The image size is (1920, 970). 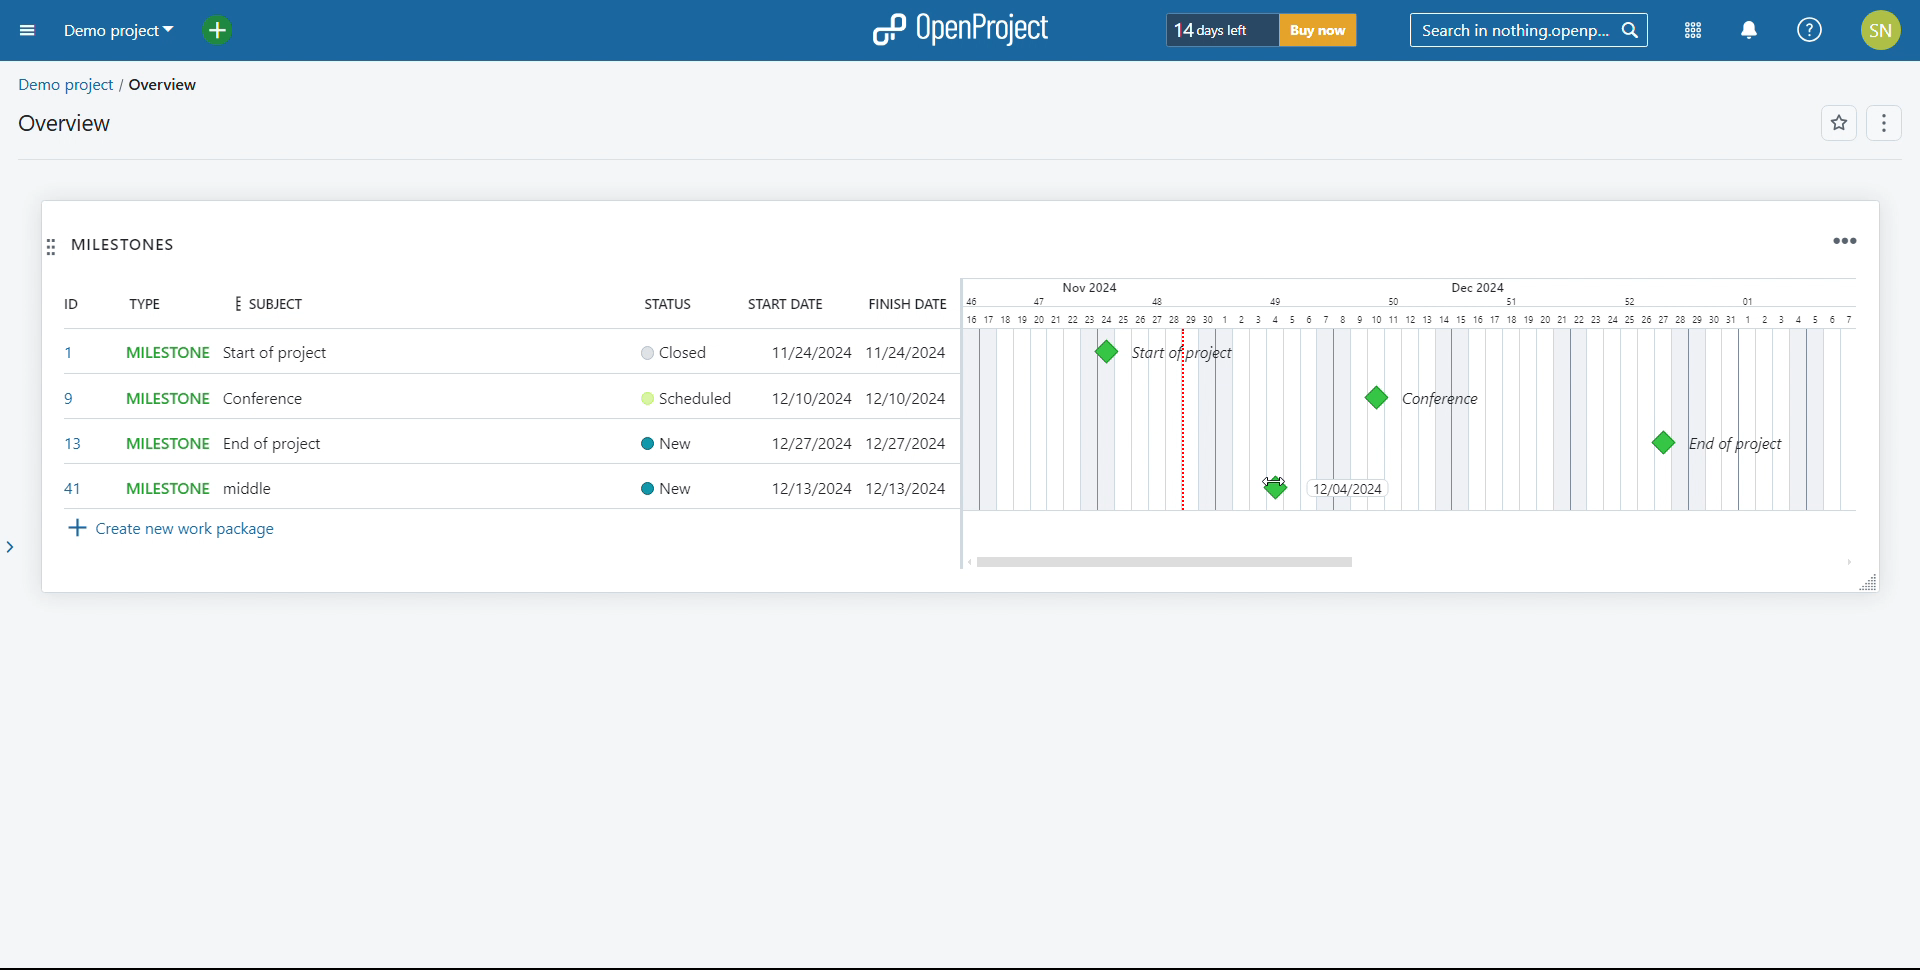 I want to click on resize, so click(x=1867, y=582).